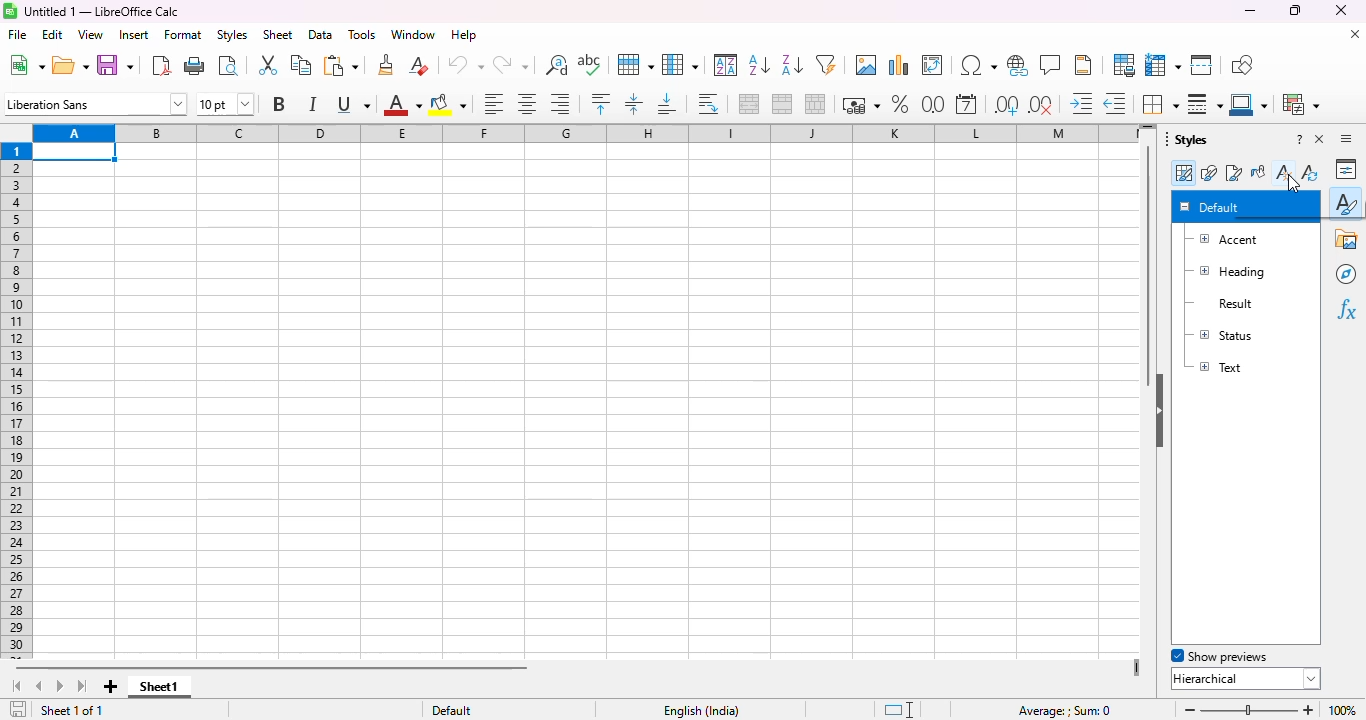  Describe the element at coordinates (448, 104) in the screenshot. I see `background color` at that location.